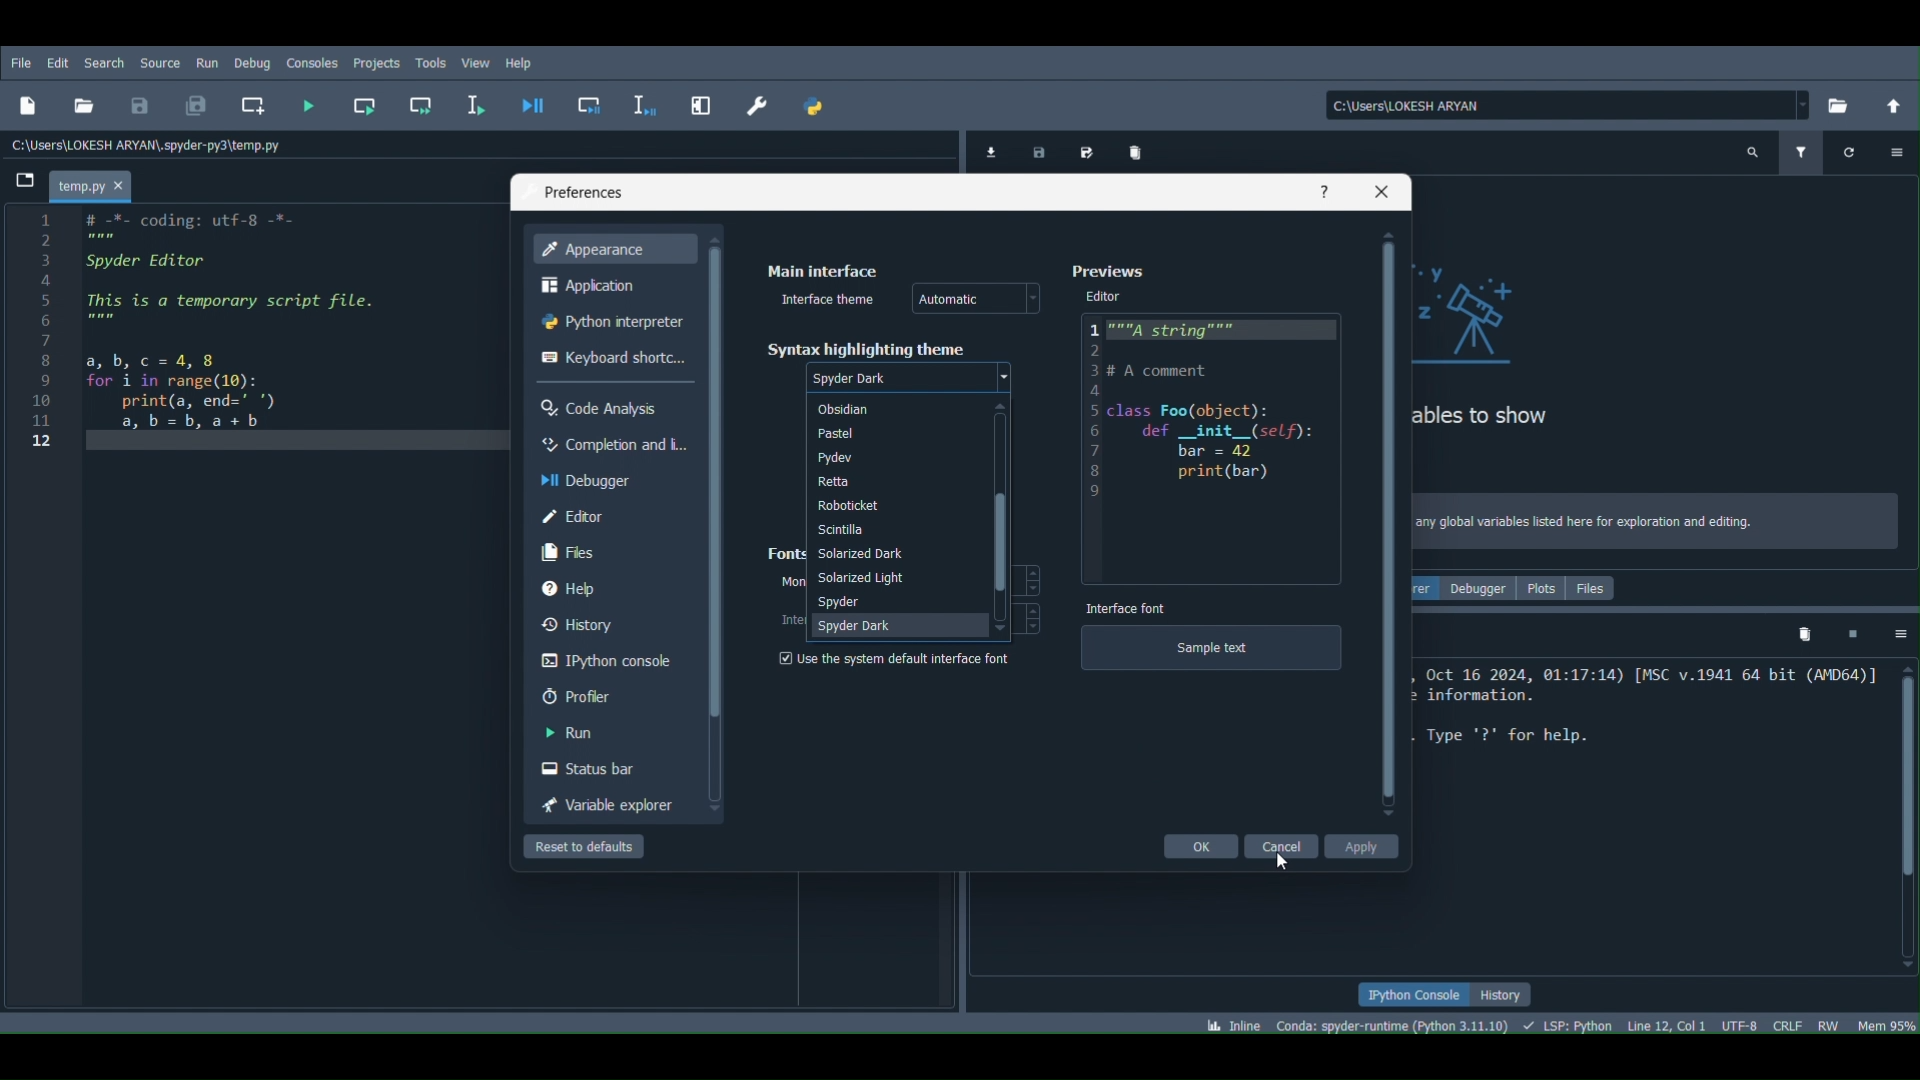  Describe the element at coordinates (242, 353) in the screenshot. I see `BEF Reet ae SARE ESSOS
PR
3 Spyder Editor
a
5 This is a temporary script file.
6 me
7
8 a bc=428
9 for i in range(10):
10 print(a, end=" ')
1 a,b=b, a+b
12` at that location.